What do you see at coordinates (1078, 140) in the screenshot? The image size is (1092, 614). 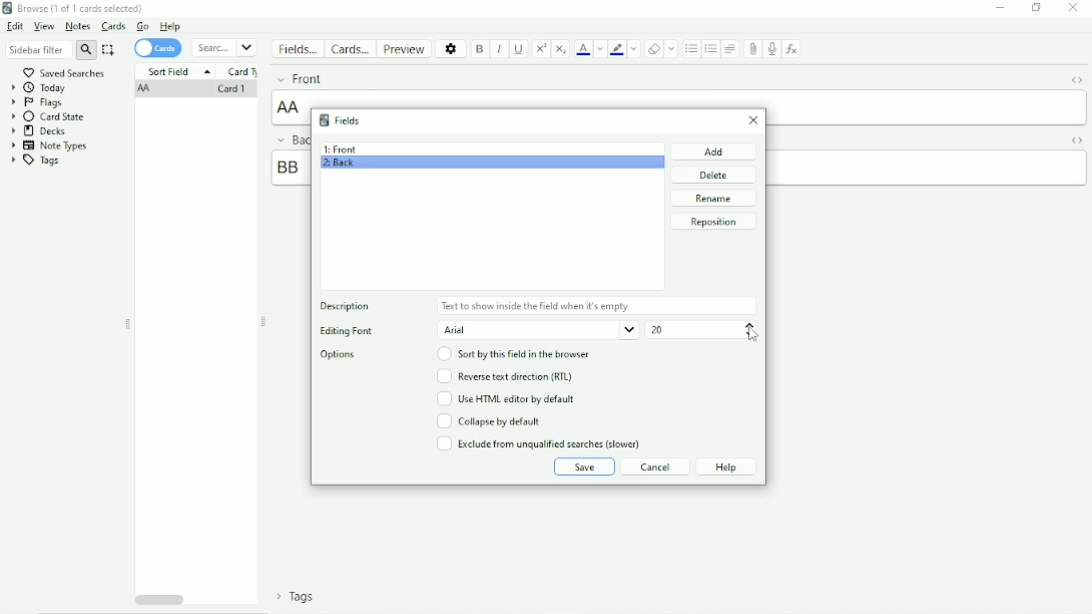 I see `Toggle HTML Editor` at bounding box center [1078, 140].